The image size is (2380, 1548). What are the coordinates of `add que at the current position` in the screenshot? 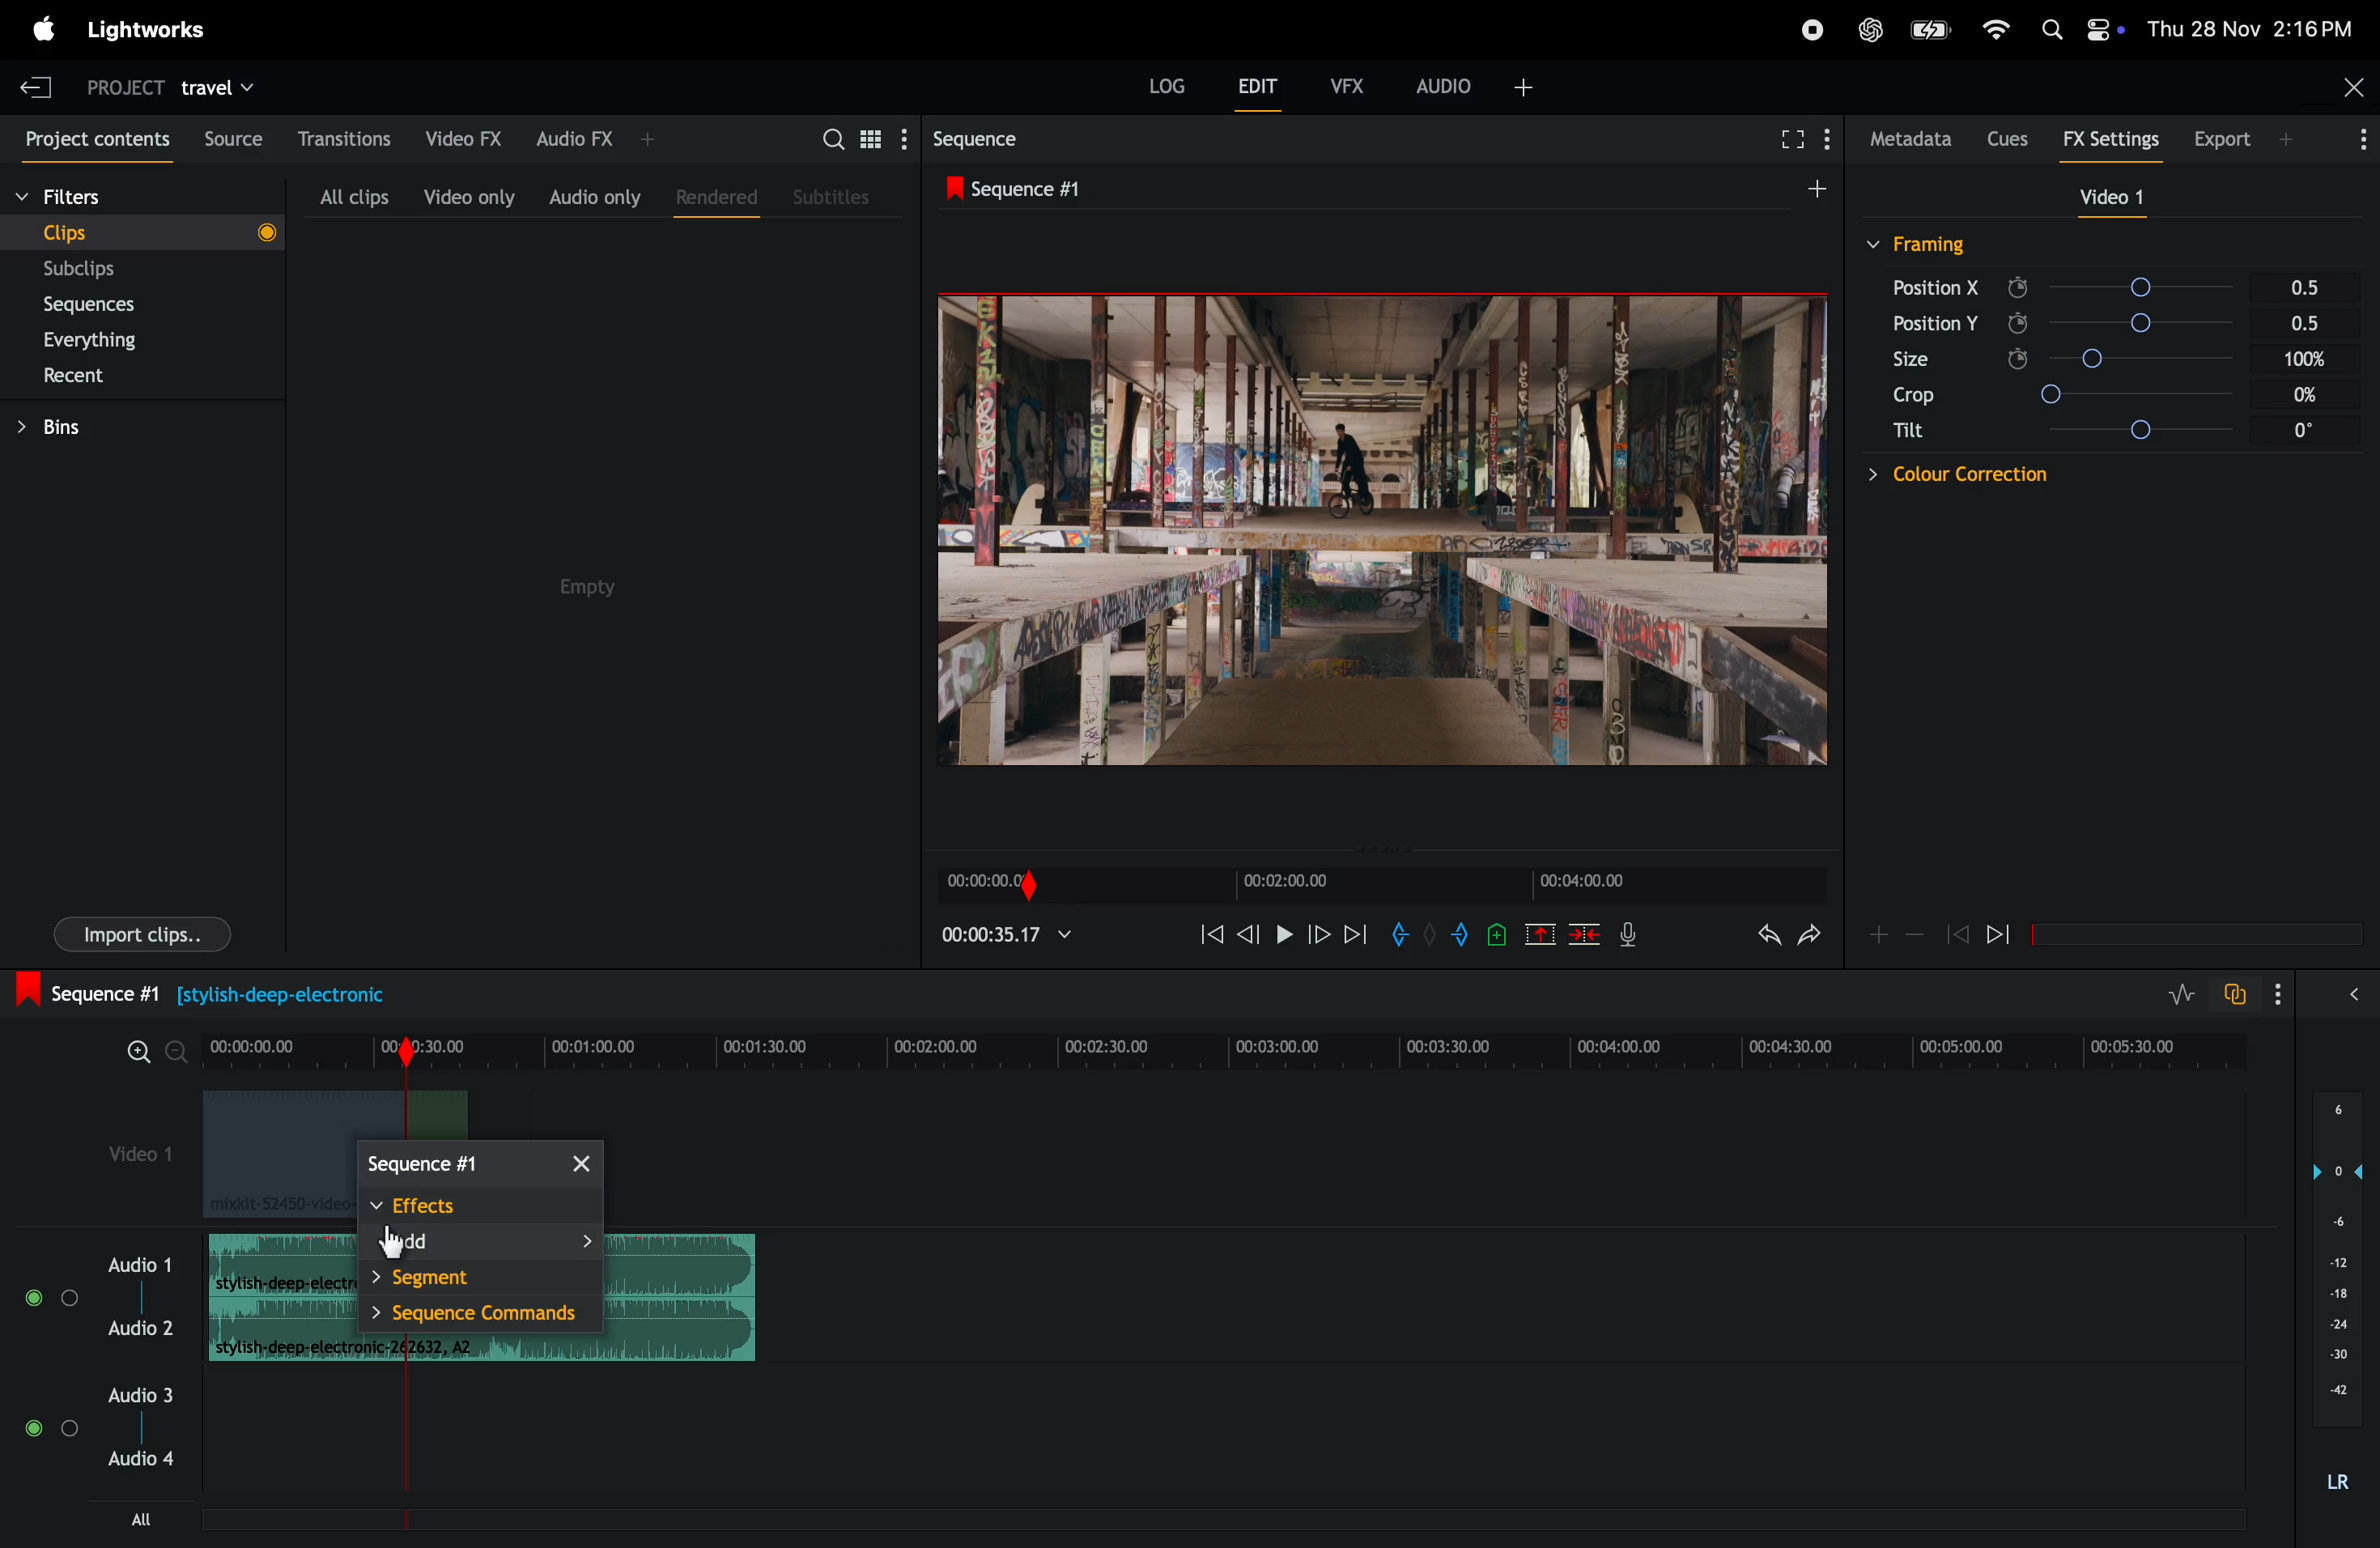 It's located at (1498, 934).